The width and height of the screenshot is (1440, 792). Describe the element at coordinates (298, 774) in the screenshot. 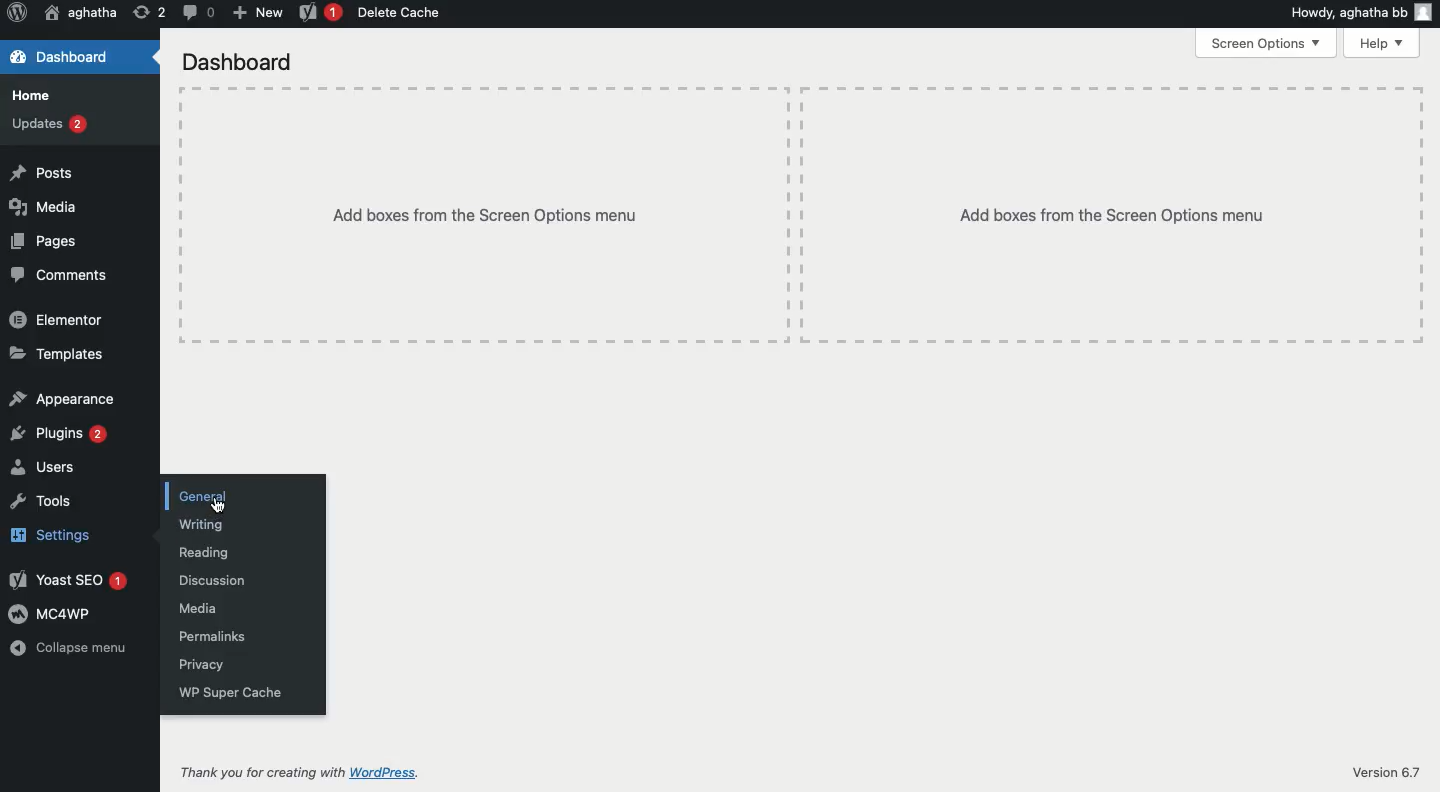

I see `Thank you for creating with wordpress` at that location.